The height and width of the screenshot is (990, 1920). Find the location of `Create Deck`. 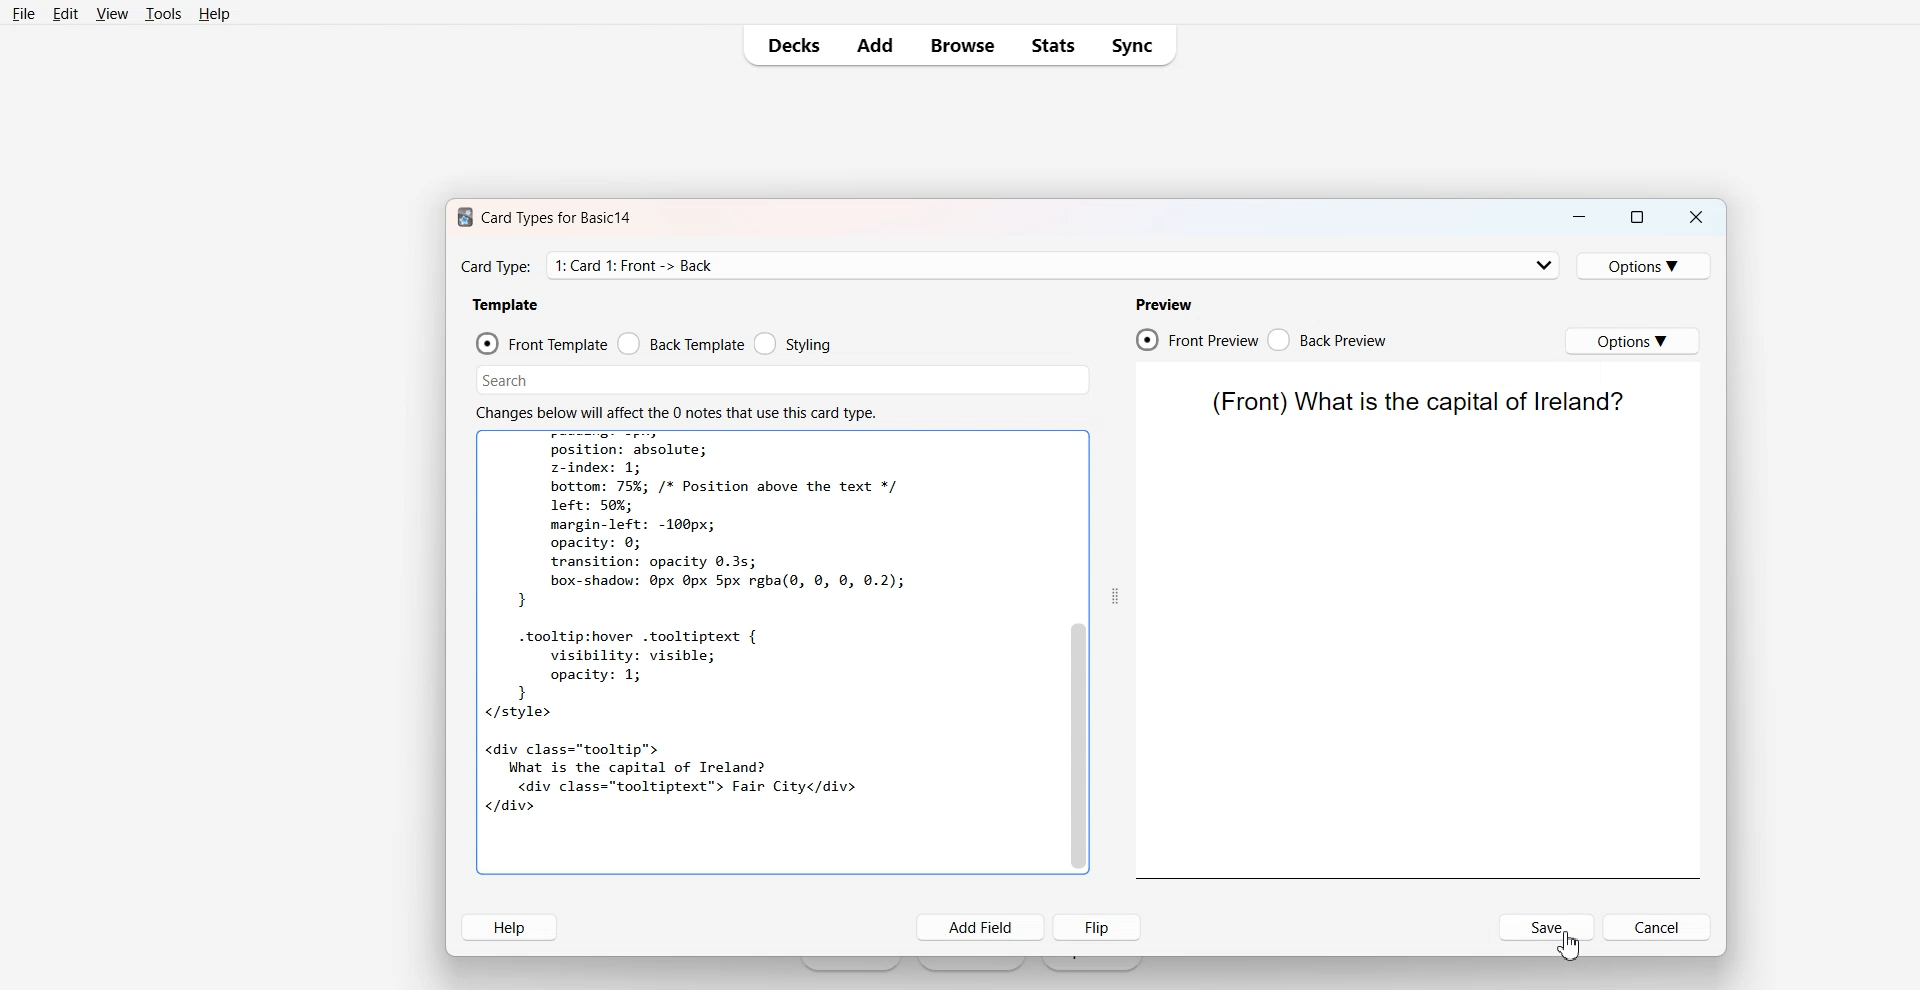

Create Deck is located at coordinates (972, 965).